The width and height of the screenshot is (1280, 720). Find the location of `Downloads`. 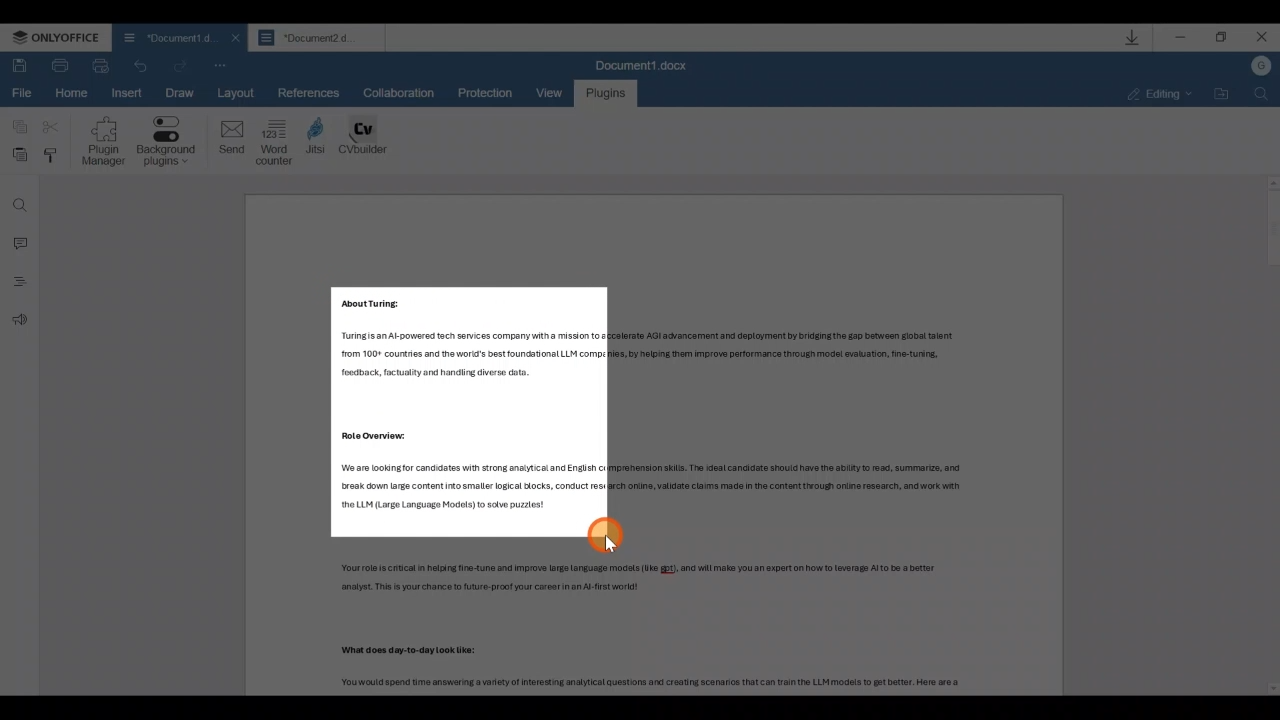

Downloads is located at coordinates (1129, 37).